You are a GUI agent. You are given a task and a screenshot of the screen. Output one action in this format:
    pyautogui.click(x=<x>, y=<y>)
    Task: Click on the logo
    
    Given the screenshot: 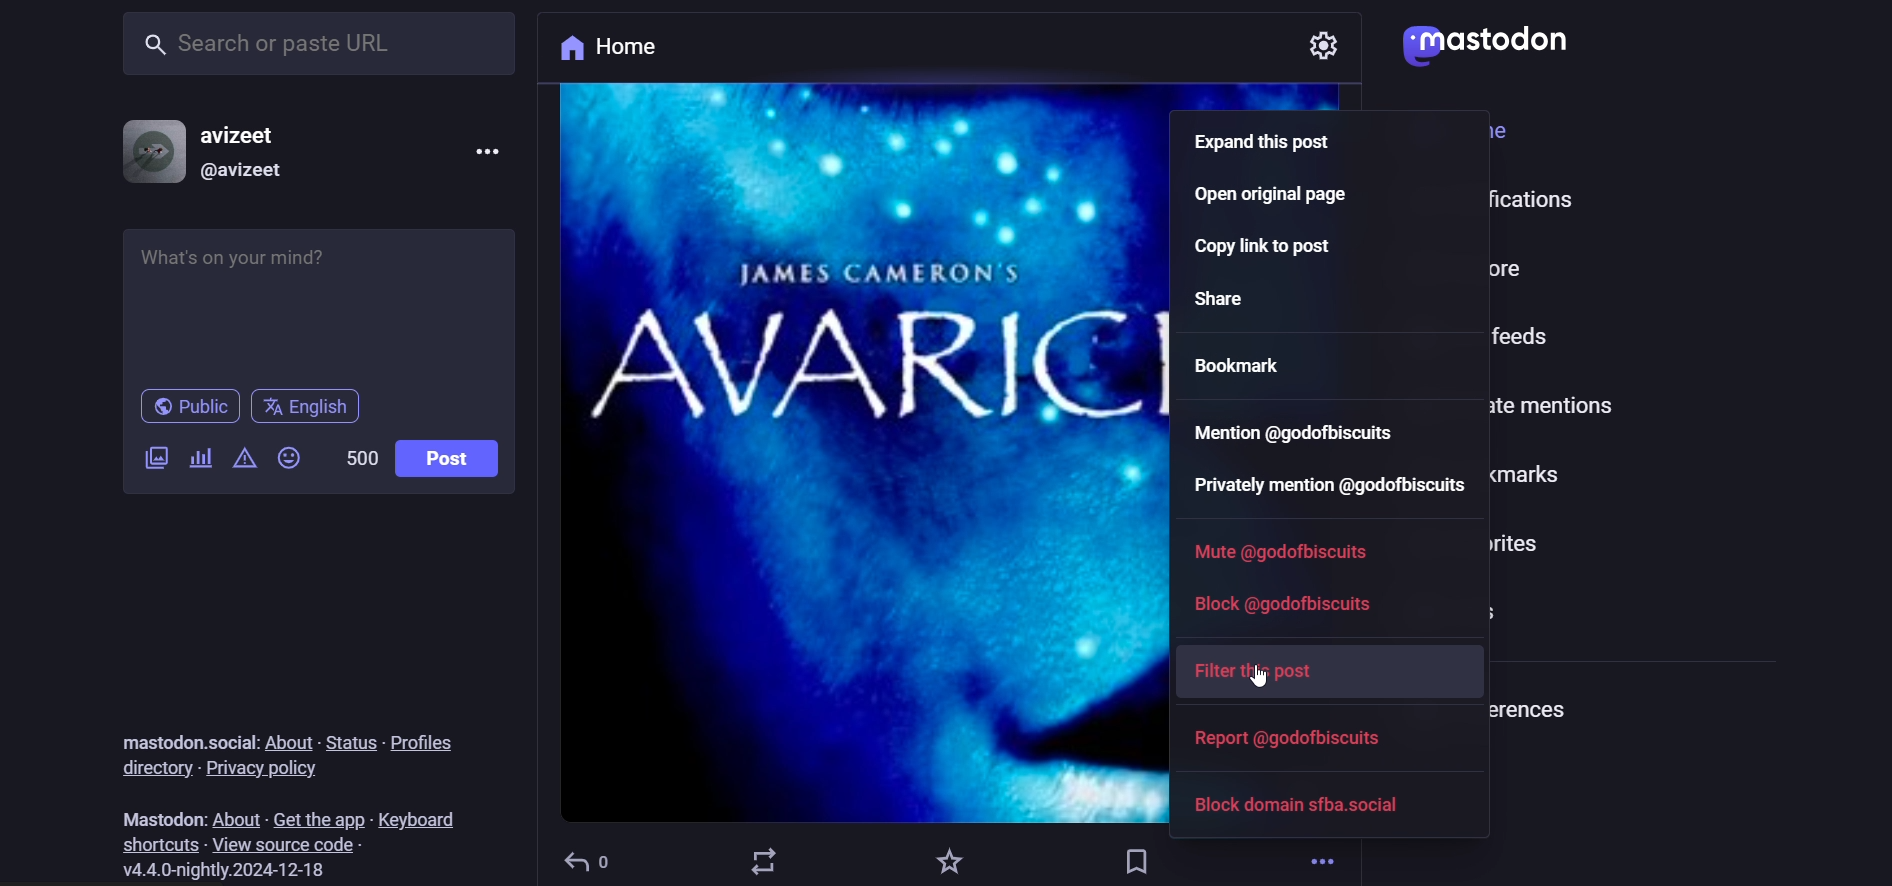 What is the action you would take?
    pyautogui.click(x=1490, y=45)
    